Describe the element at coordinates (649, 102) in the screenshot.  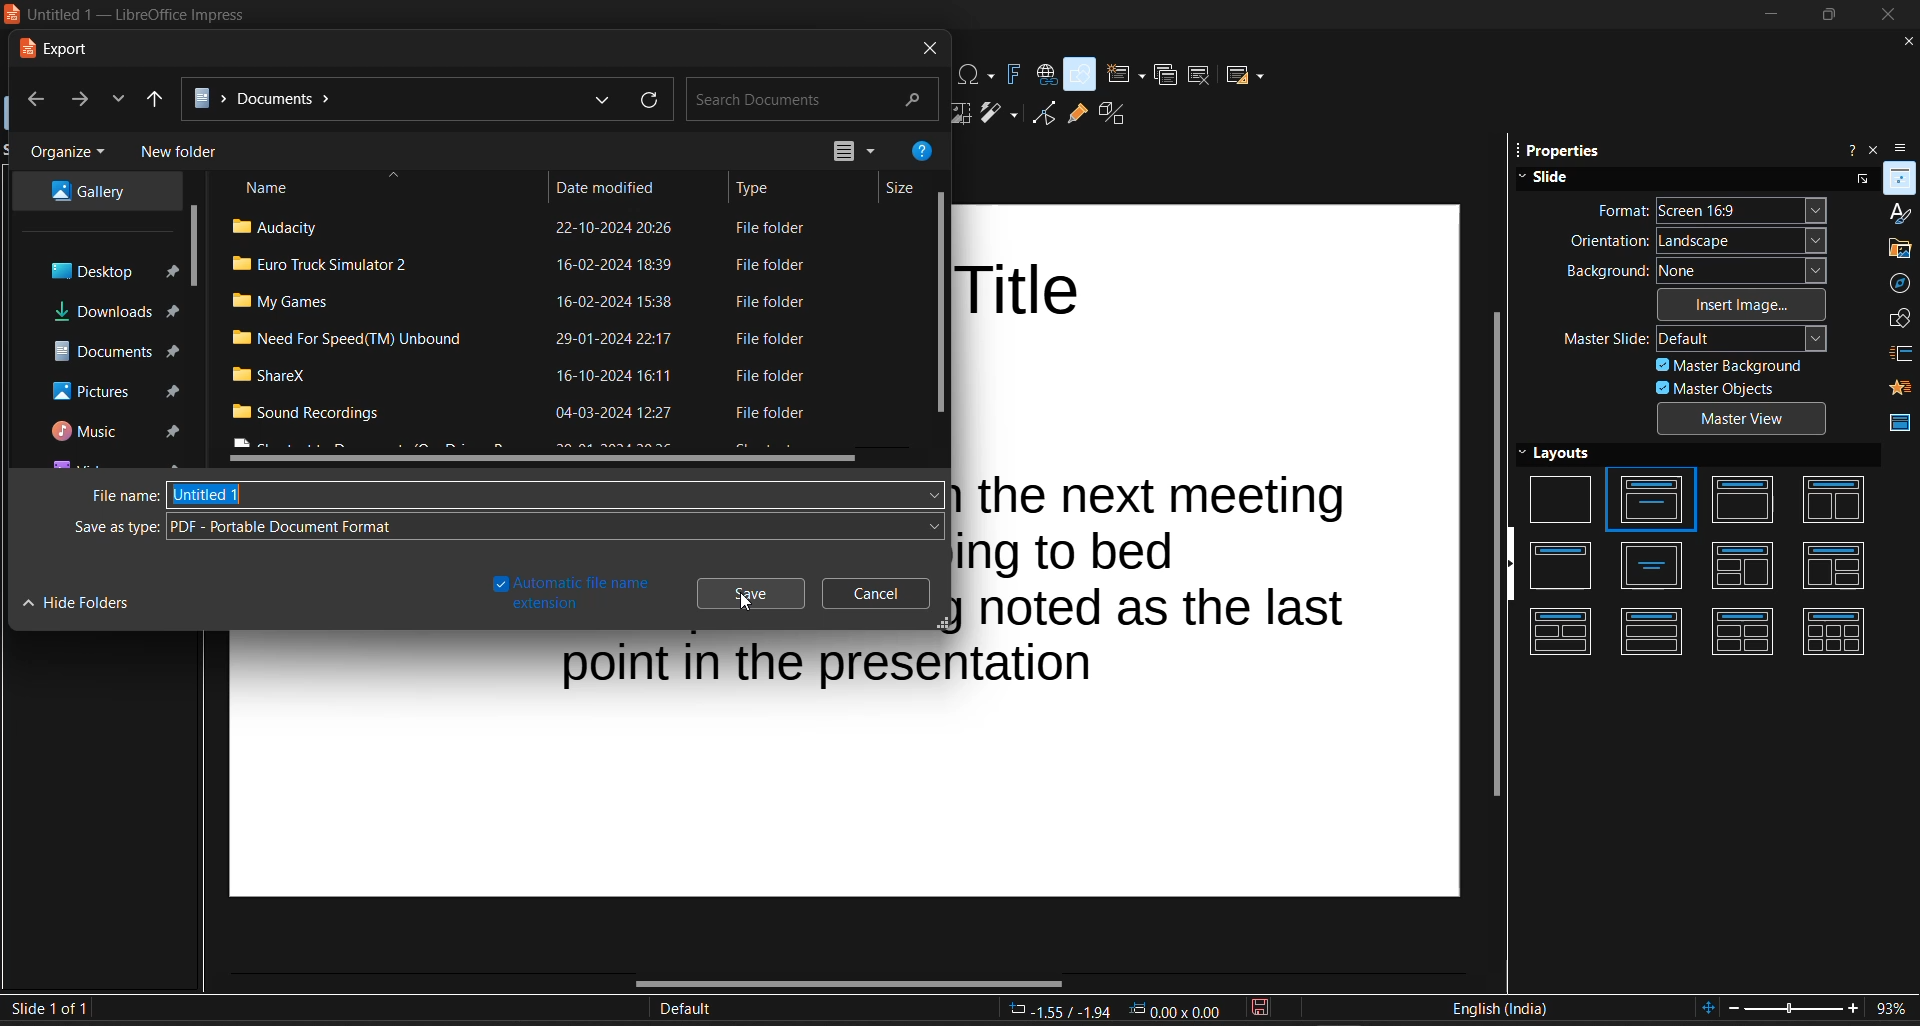
I see `refresh documents` at that location.